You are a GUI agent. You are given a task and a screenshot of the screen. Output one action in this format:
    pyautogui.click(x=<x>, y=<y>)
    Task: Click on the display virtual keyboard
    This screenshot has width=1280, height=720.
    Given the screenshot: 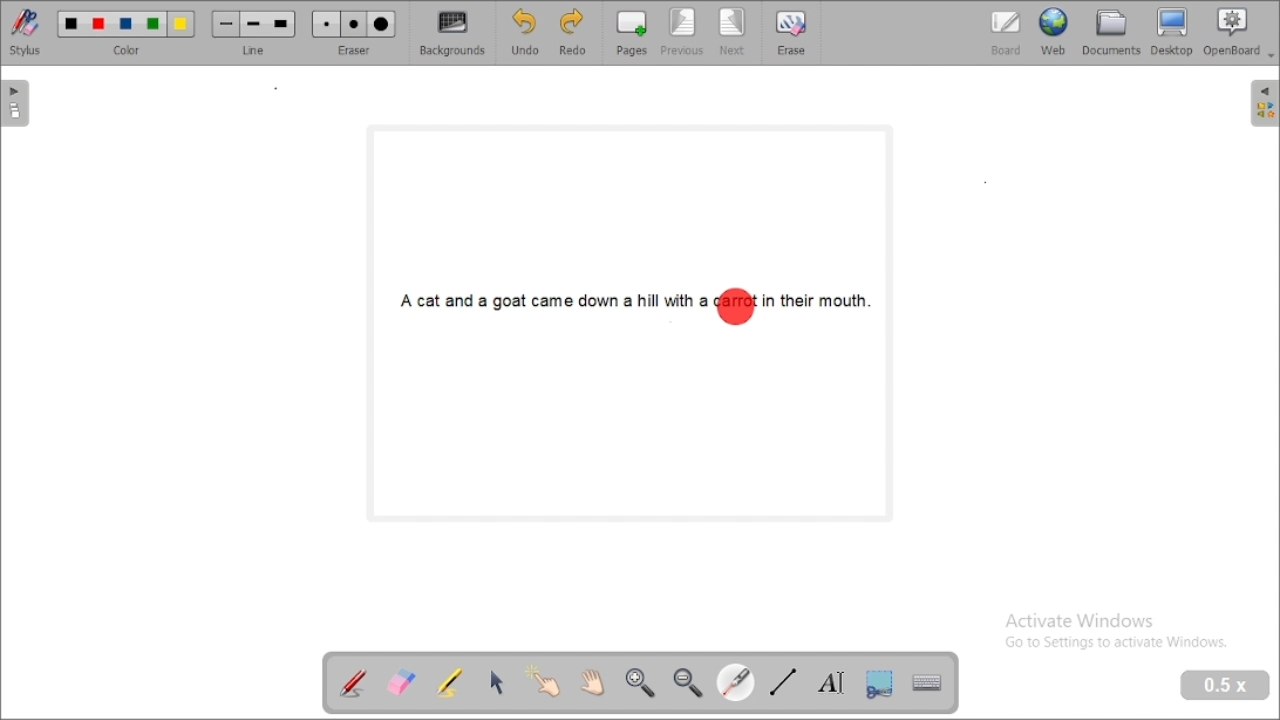 What is the action you would take?
    pyautogui.click(x=928, y=683)
    